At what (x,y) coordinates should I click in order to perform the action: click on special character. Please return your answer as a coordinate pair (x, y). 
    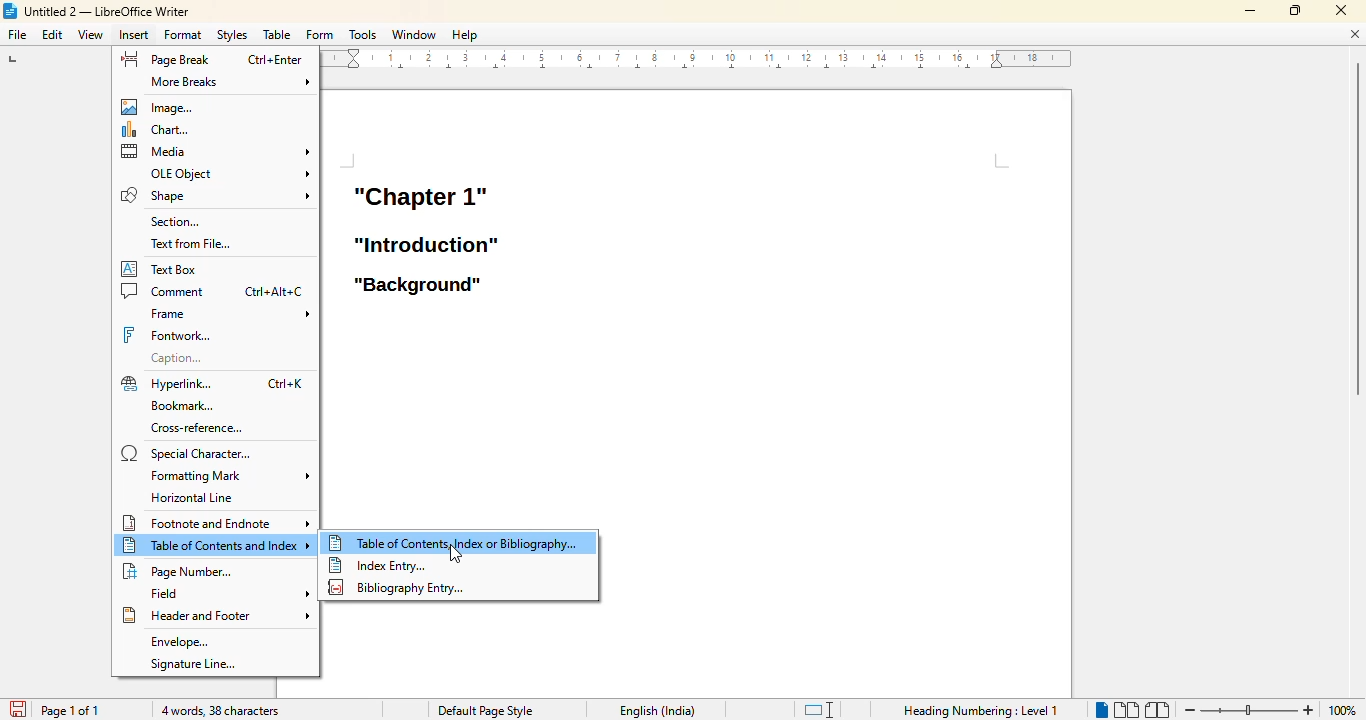
    Looking at the image, I should click on (189, 454).